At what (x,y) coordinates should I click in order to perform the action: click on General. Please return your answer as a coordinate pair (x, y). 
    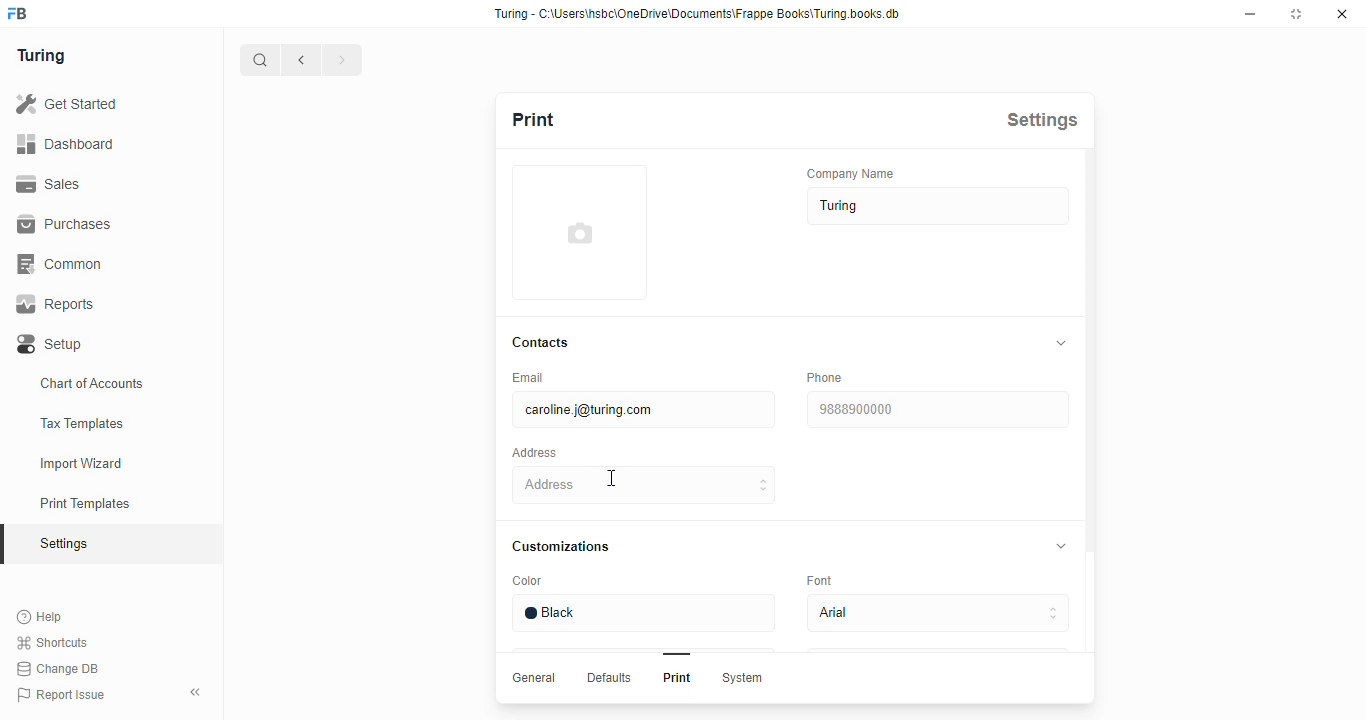
    Looking at the image, I should click on (536, 678).